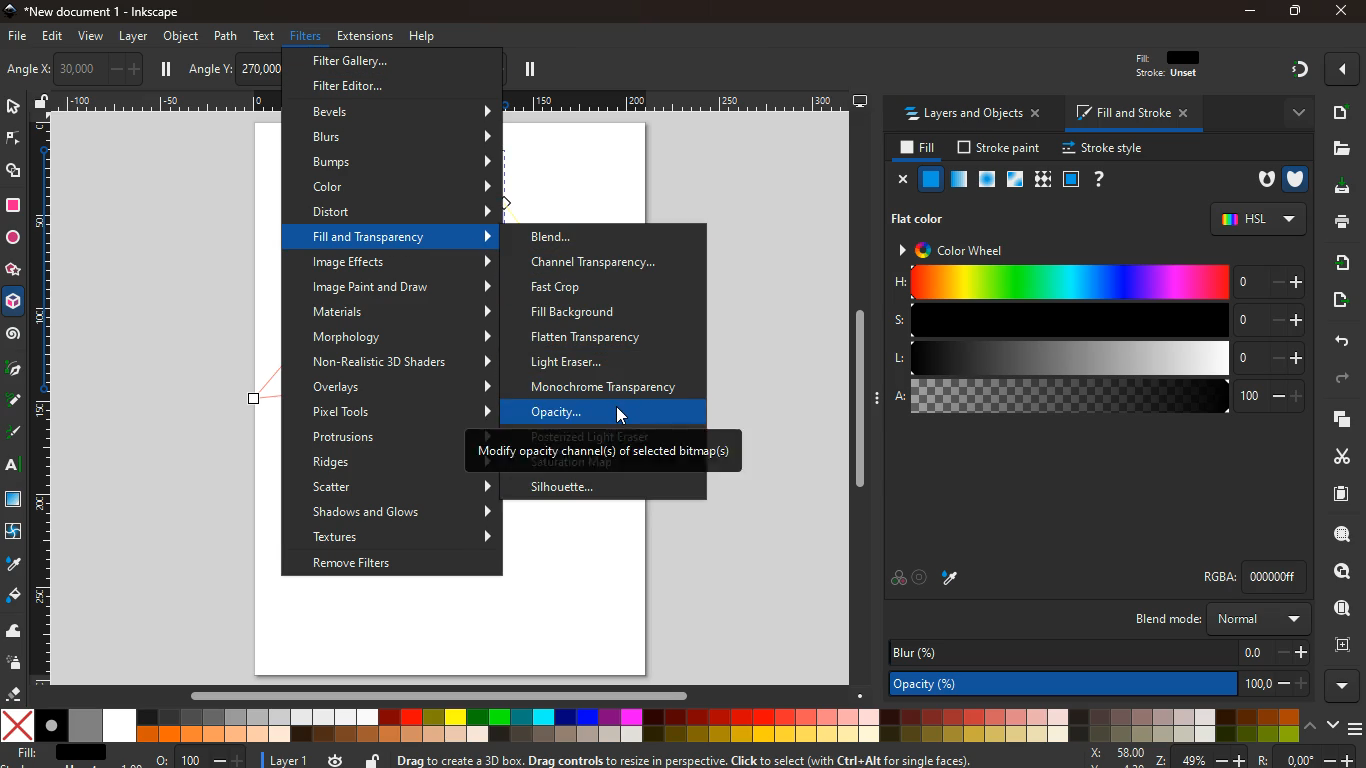 This screenshot has width=1366, height=768. I want to click on edit, so click(57, 38).